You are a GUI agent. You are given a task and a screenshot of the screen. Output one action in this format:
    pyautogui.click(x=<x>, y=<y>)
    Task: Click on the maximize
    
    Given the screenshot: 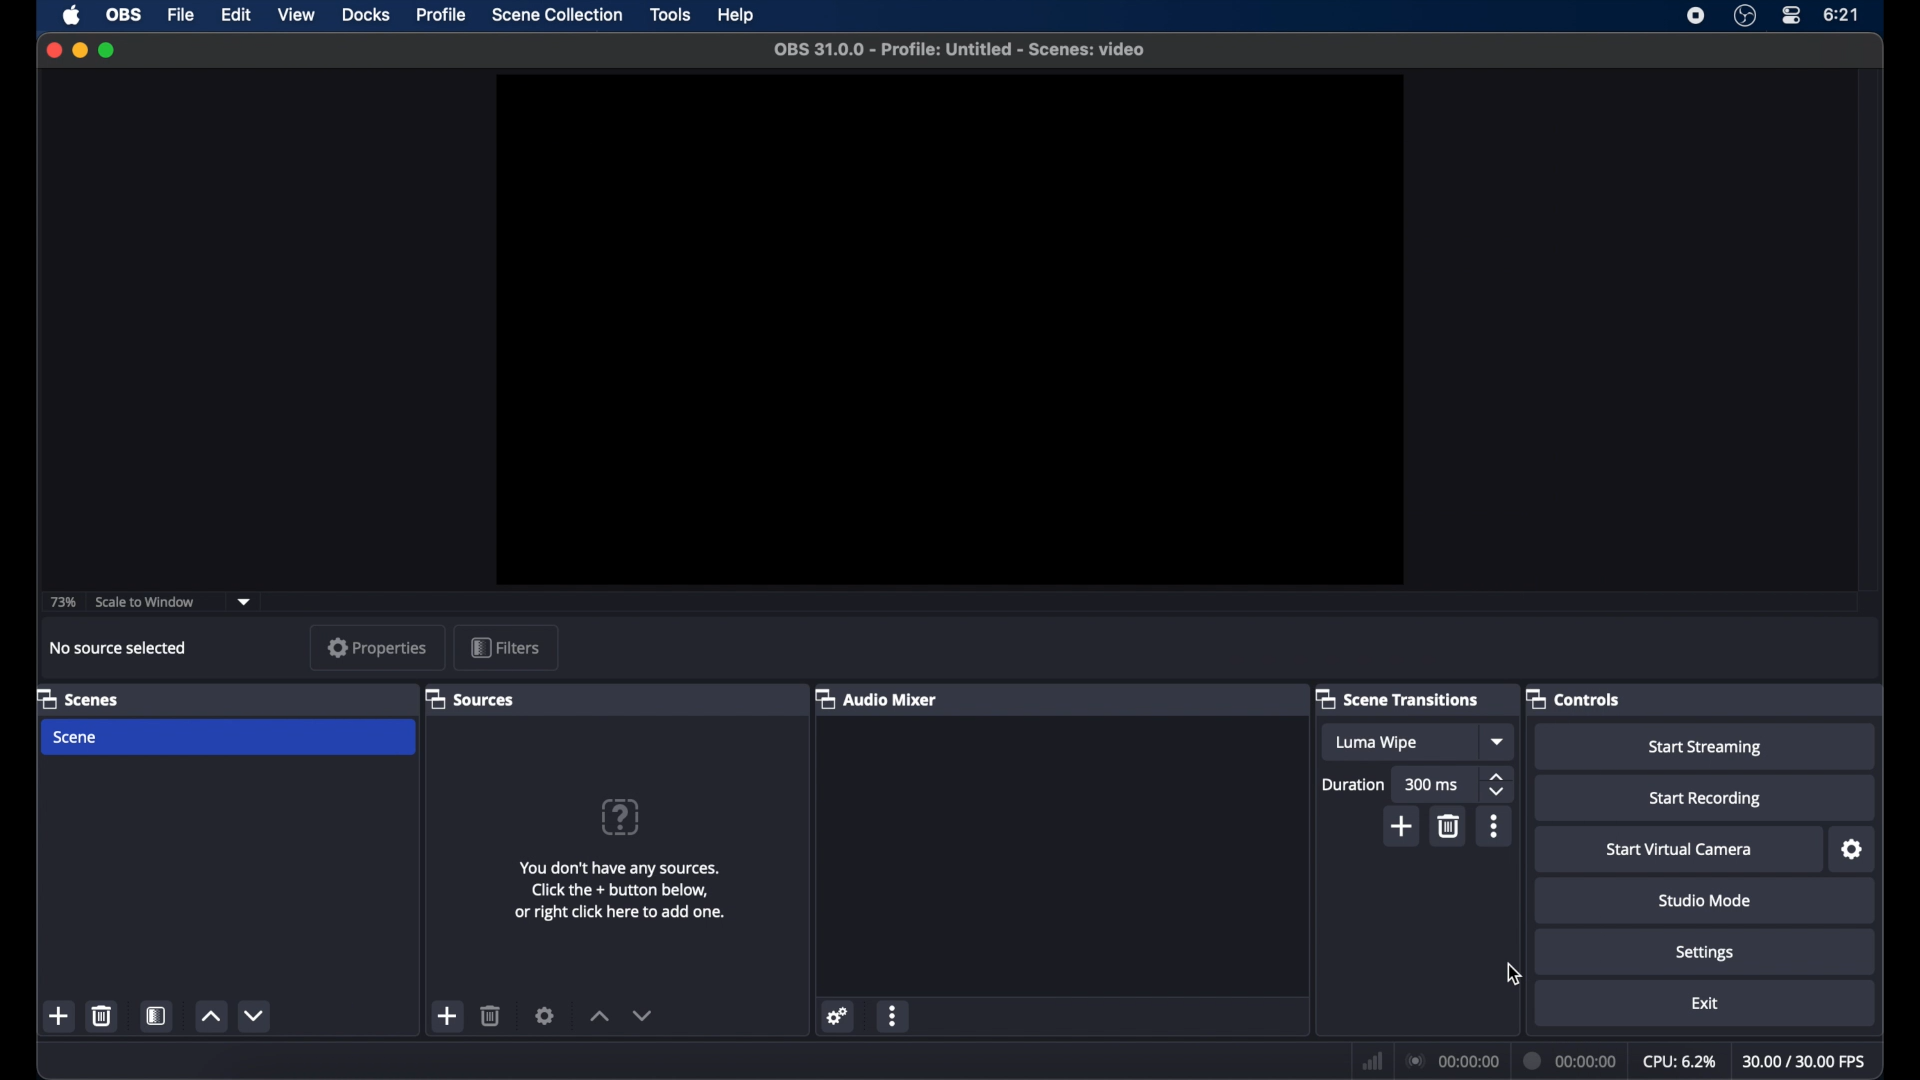 What is the action you would take?
    pyautogui.click(x=108, y=50)
    